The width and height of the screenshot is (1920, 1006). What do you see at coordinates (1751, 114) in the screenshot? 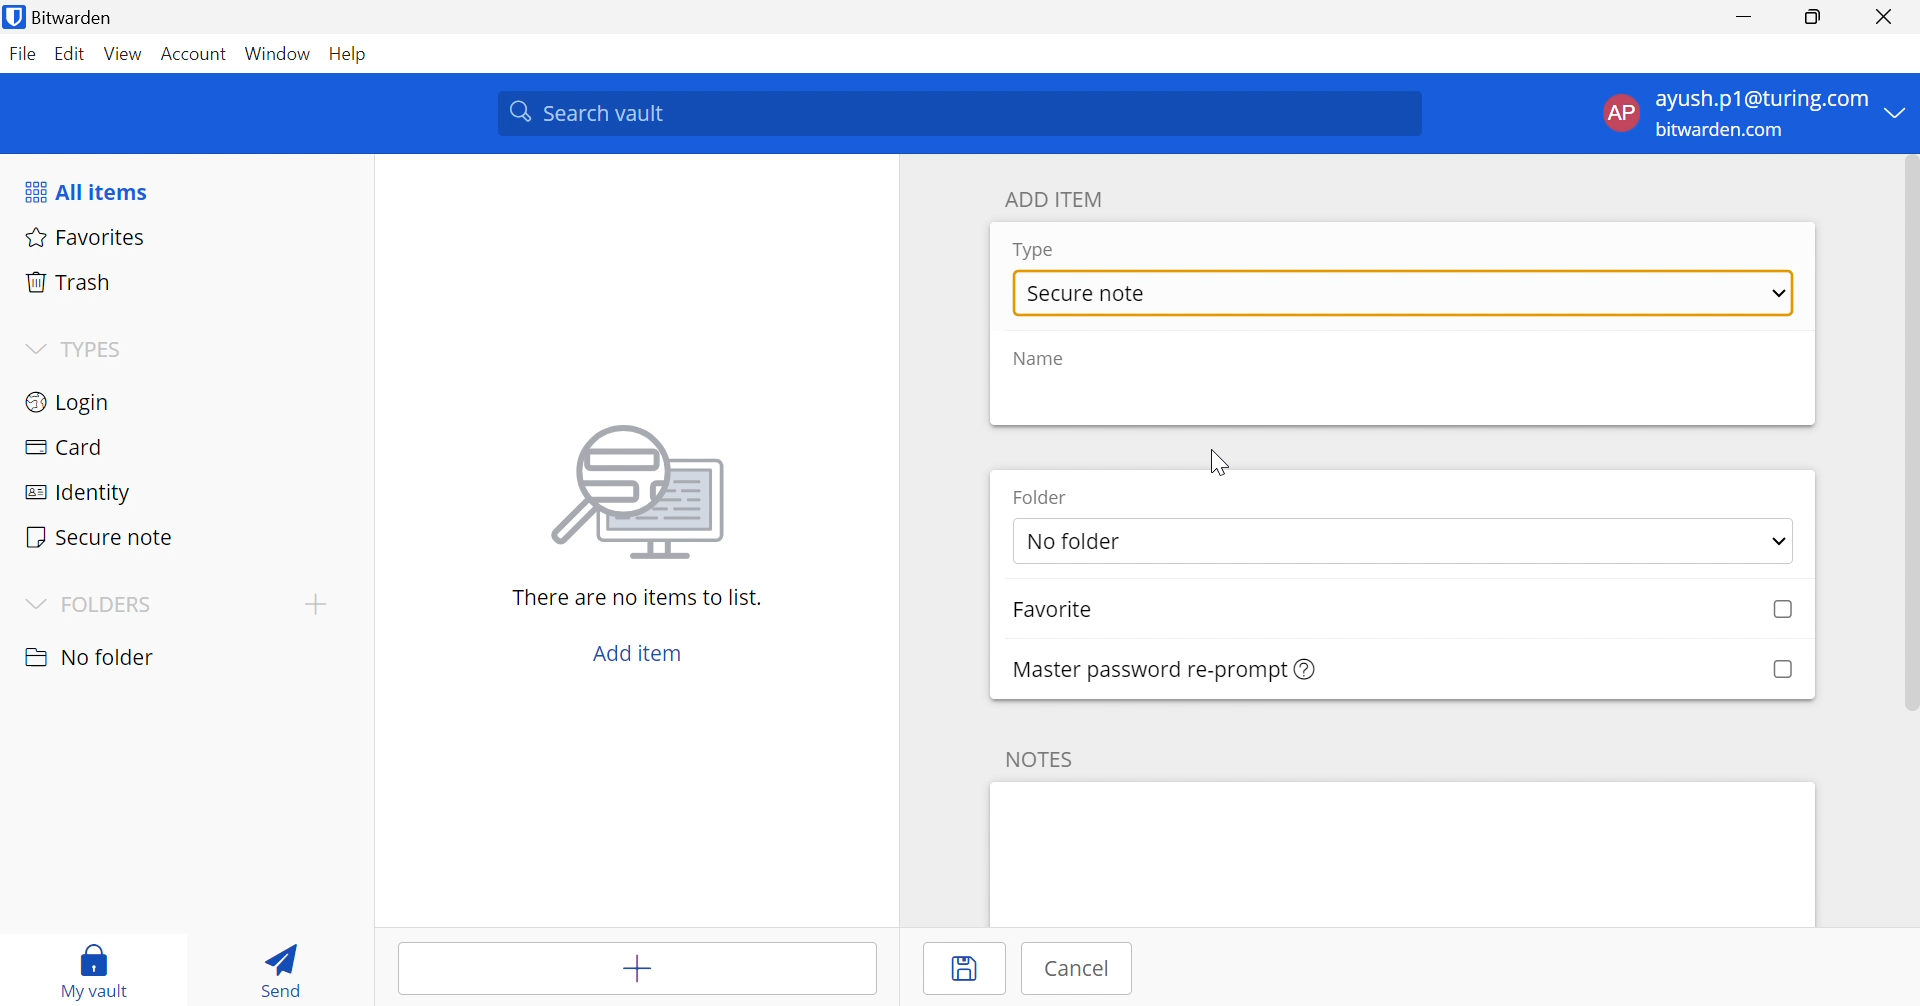
I see `account menu` at bounding box center [1751, 114].